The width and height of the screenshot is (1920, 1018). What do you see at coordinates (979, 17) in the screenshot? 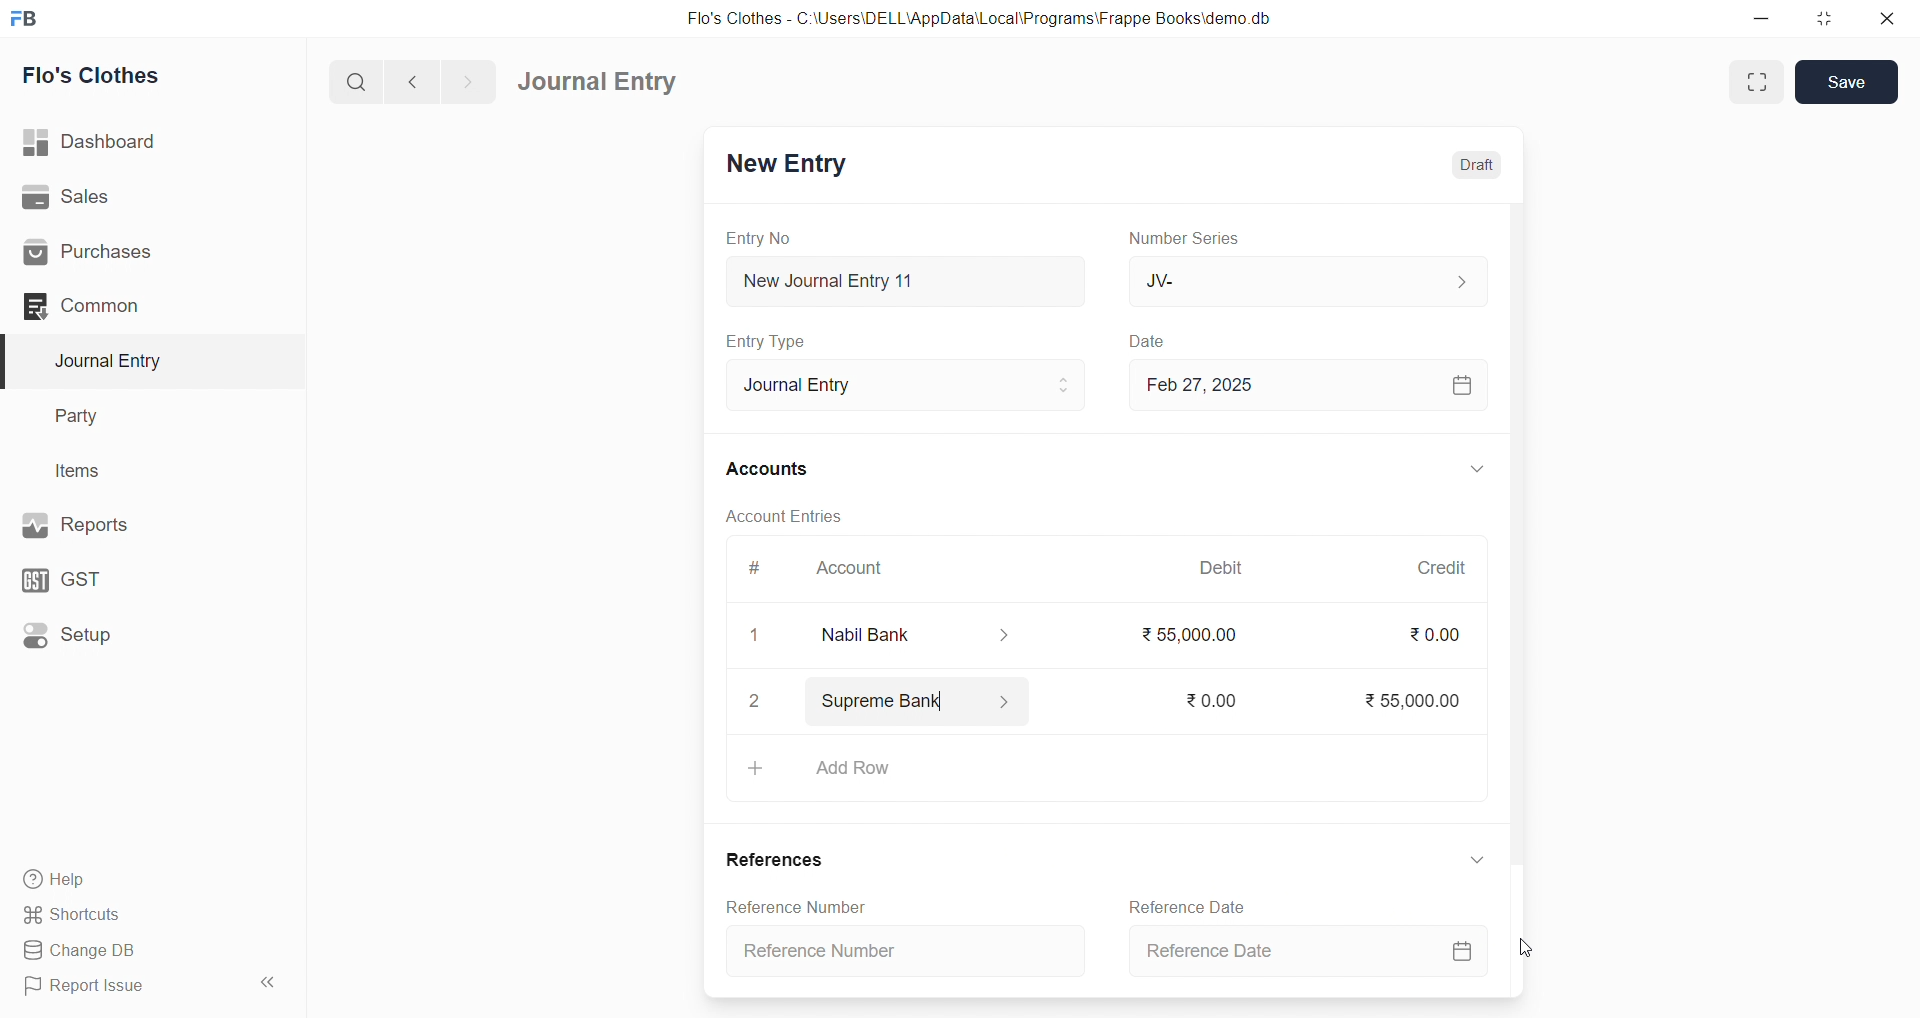
I see `Flo's Clothes - C:\Users\DELL\AppData\Local\Programs\Frappe Books\demo.db` at bounding box center [979, 17].